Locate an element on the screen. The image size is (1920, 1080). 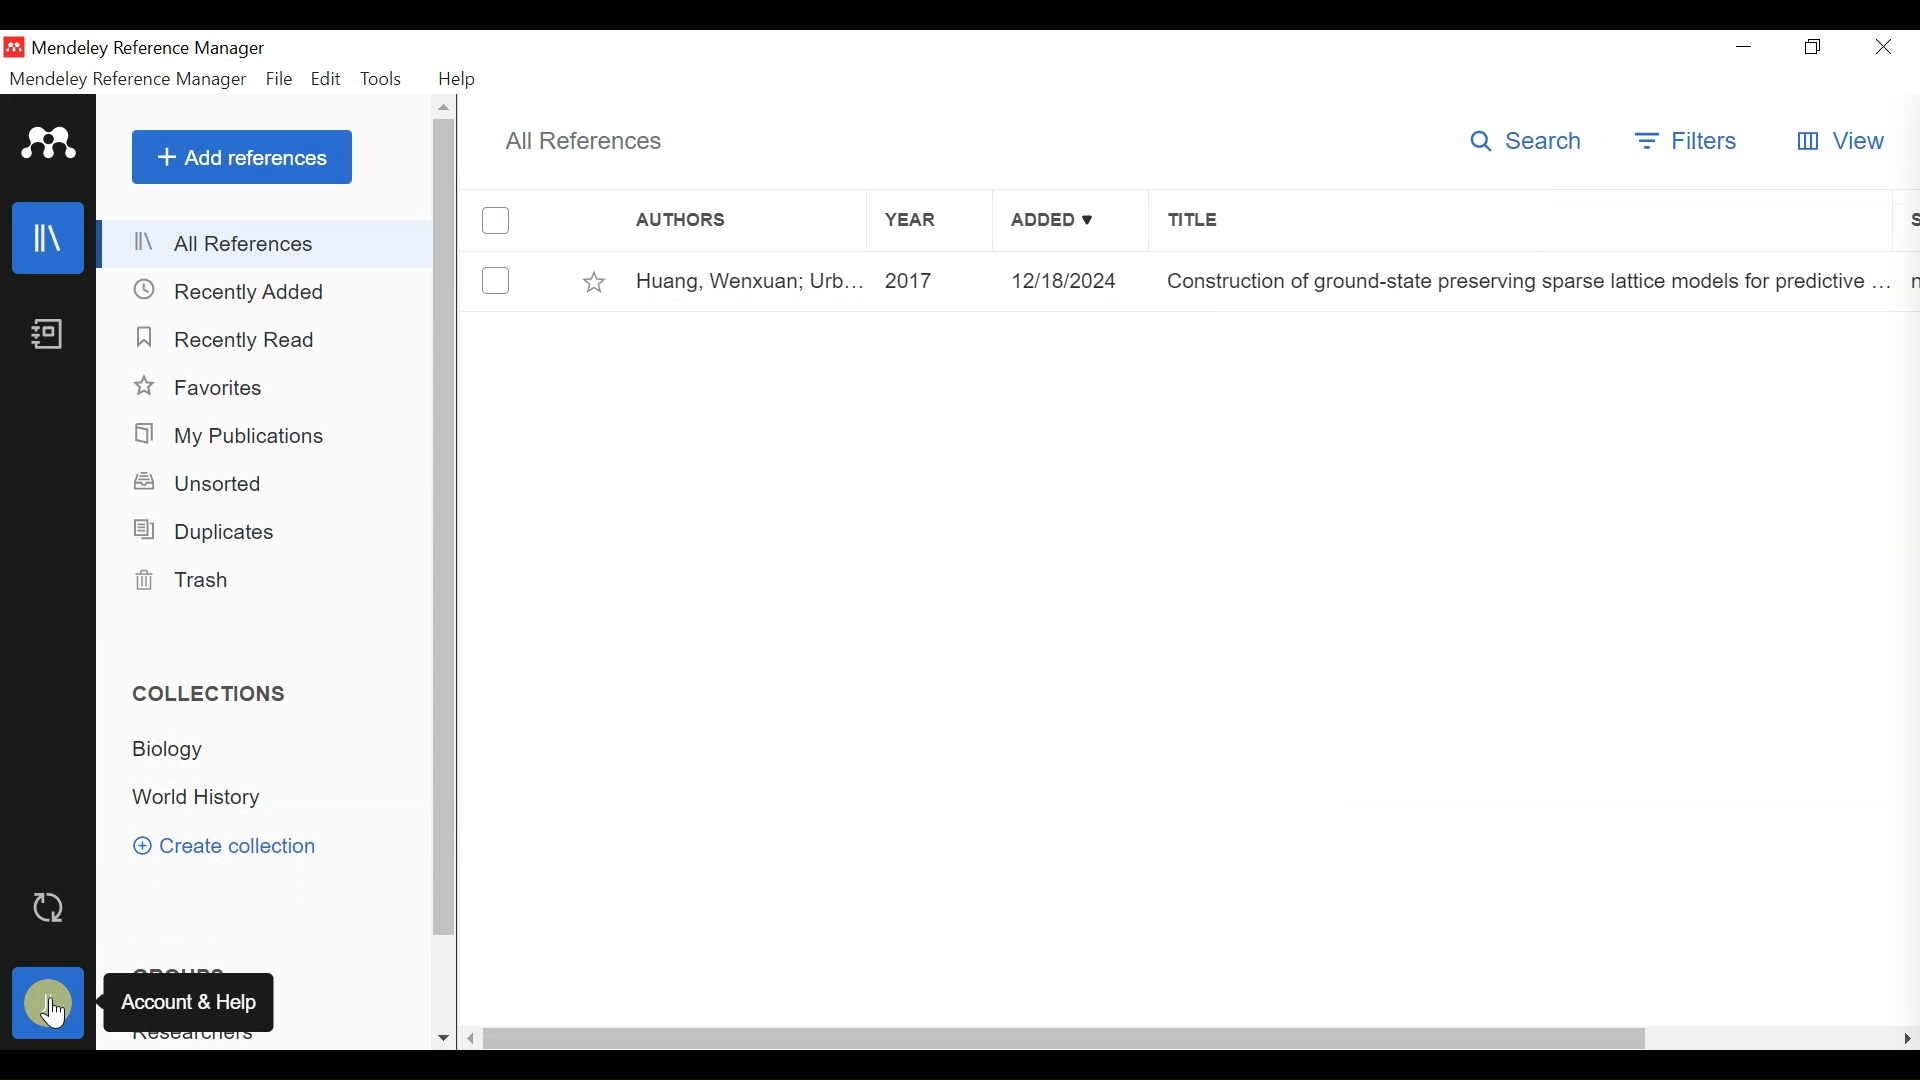
Mendeley Reference Manager is located at coordinates (159, 46).